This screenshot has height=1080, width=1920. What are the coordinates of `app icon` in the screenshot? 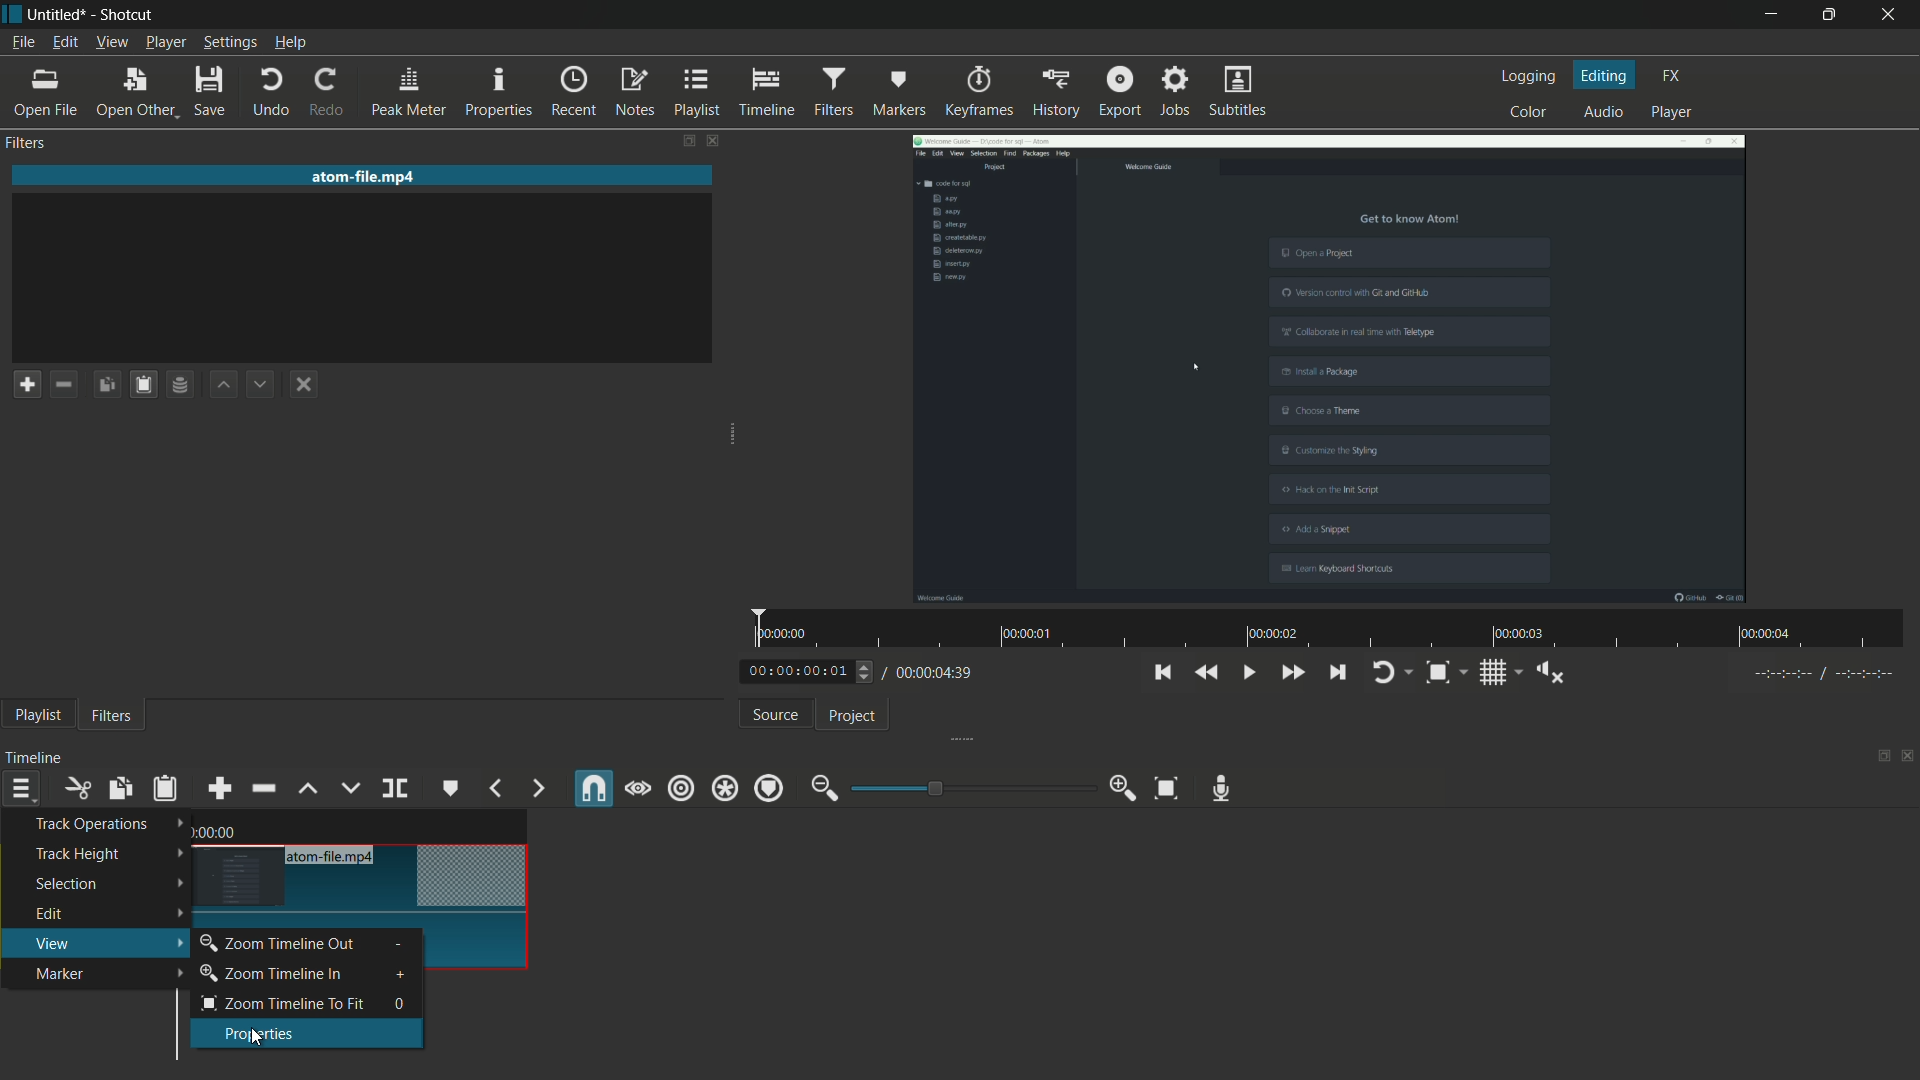 It's located at (12, 14).